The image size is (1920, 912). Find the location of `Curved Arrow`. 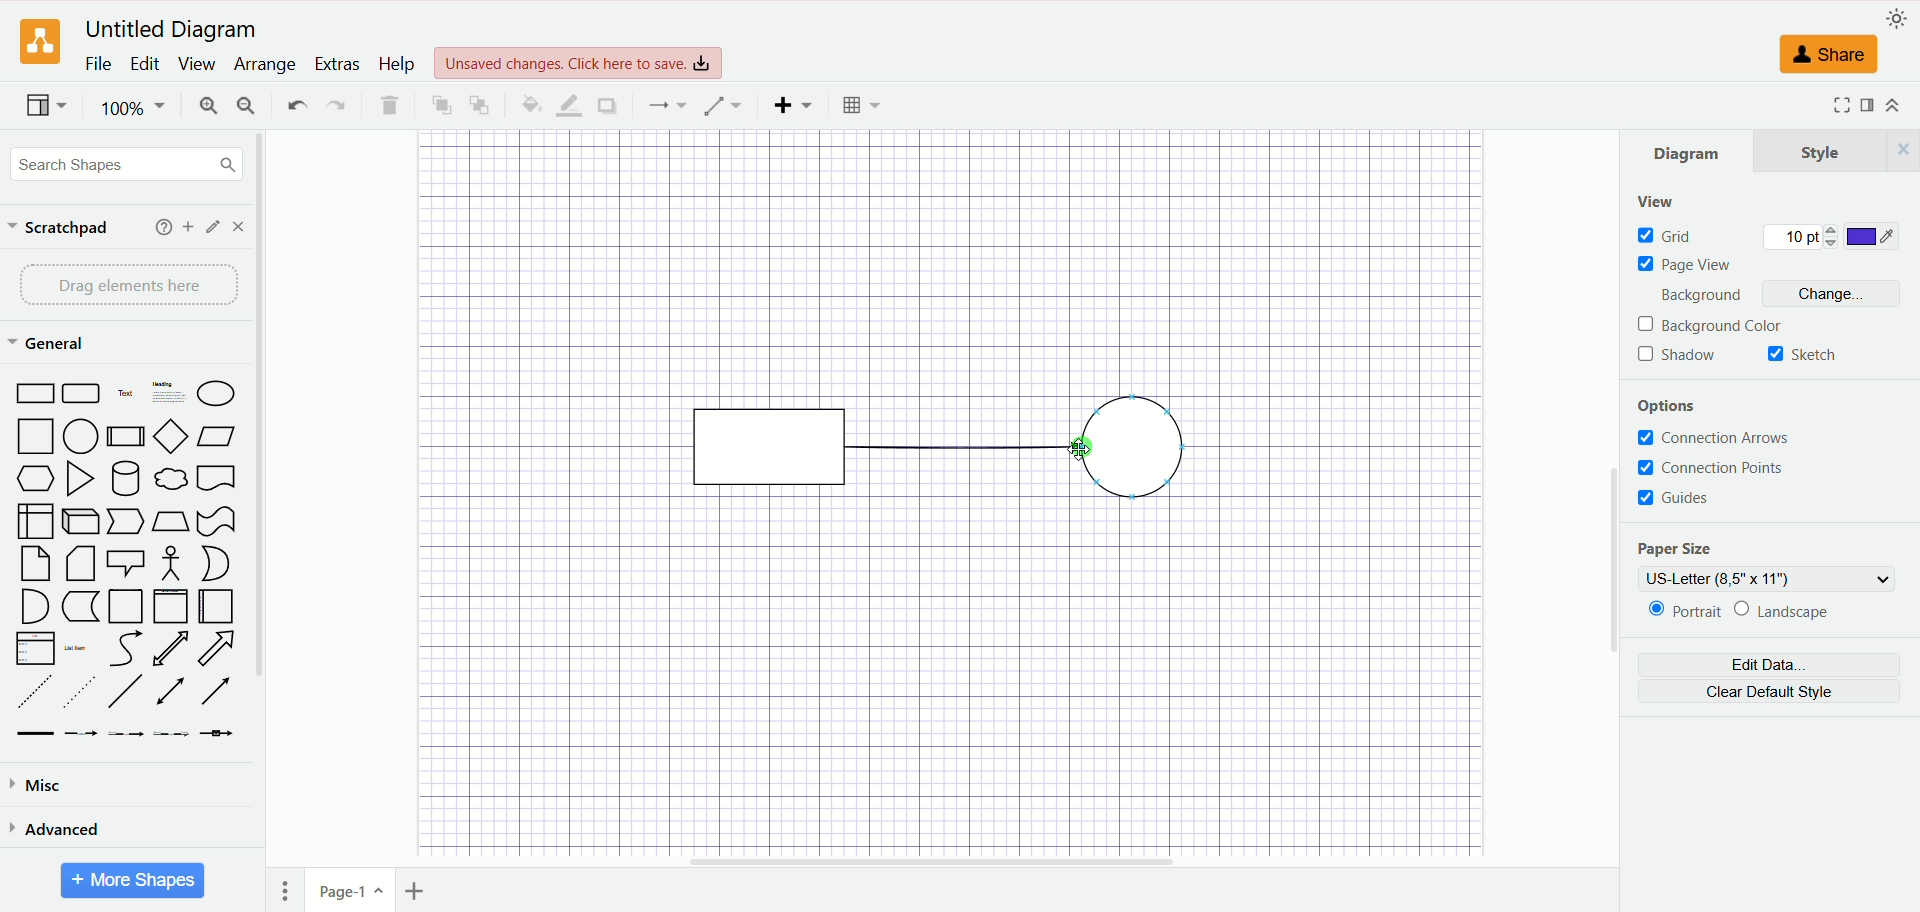

Curved Arrow is located at coordinates (128, 650).